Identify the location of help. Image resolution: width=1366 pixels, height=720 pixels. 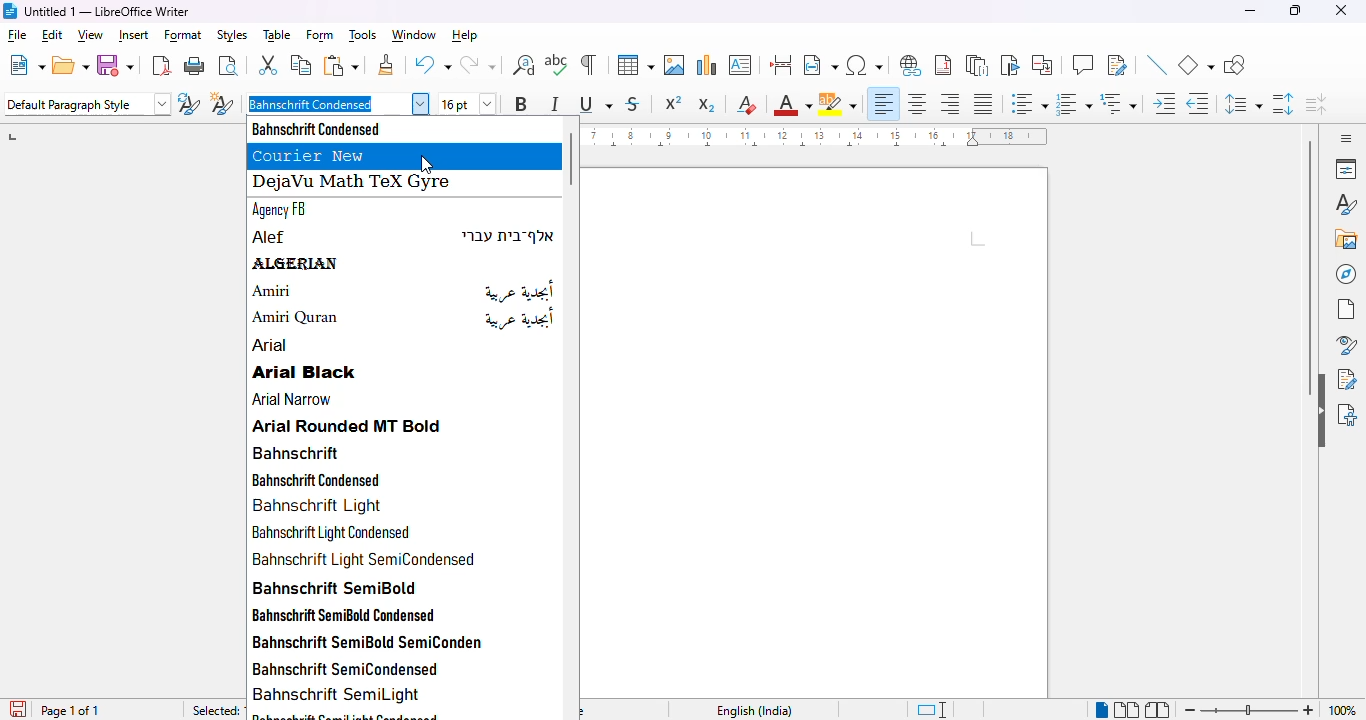
(466, 36).